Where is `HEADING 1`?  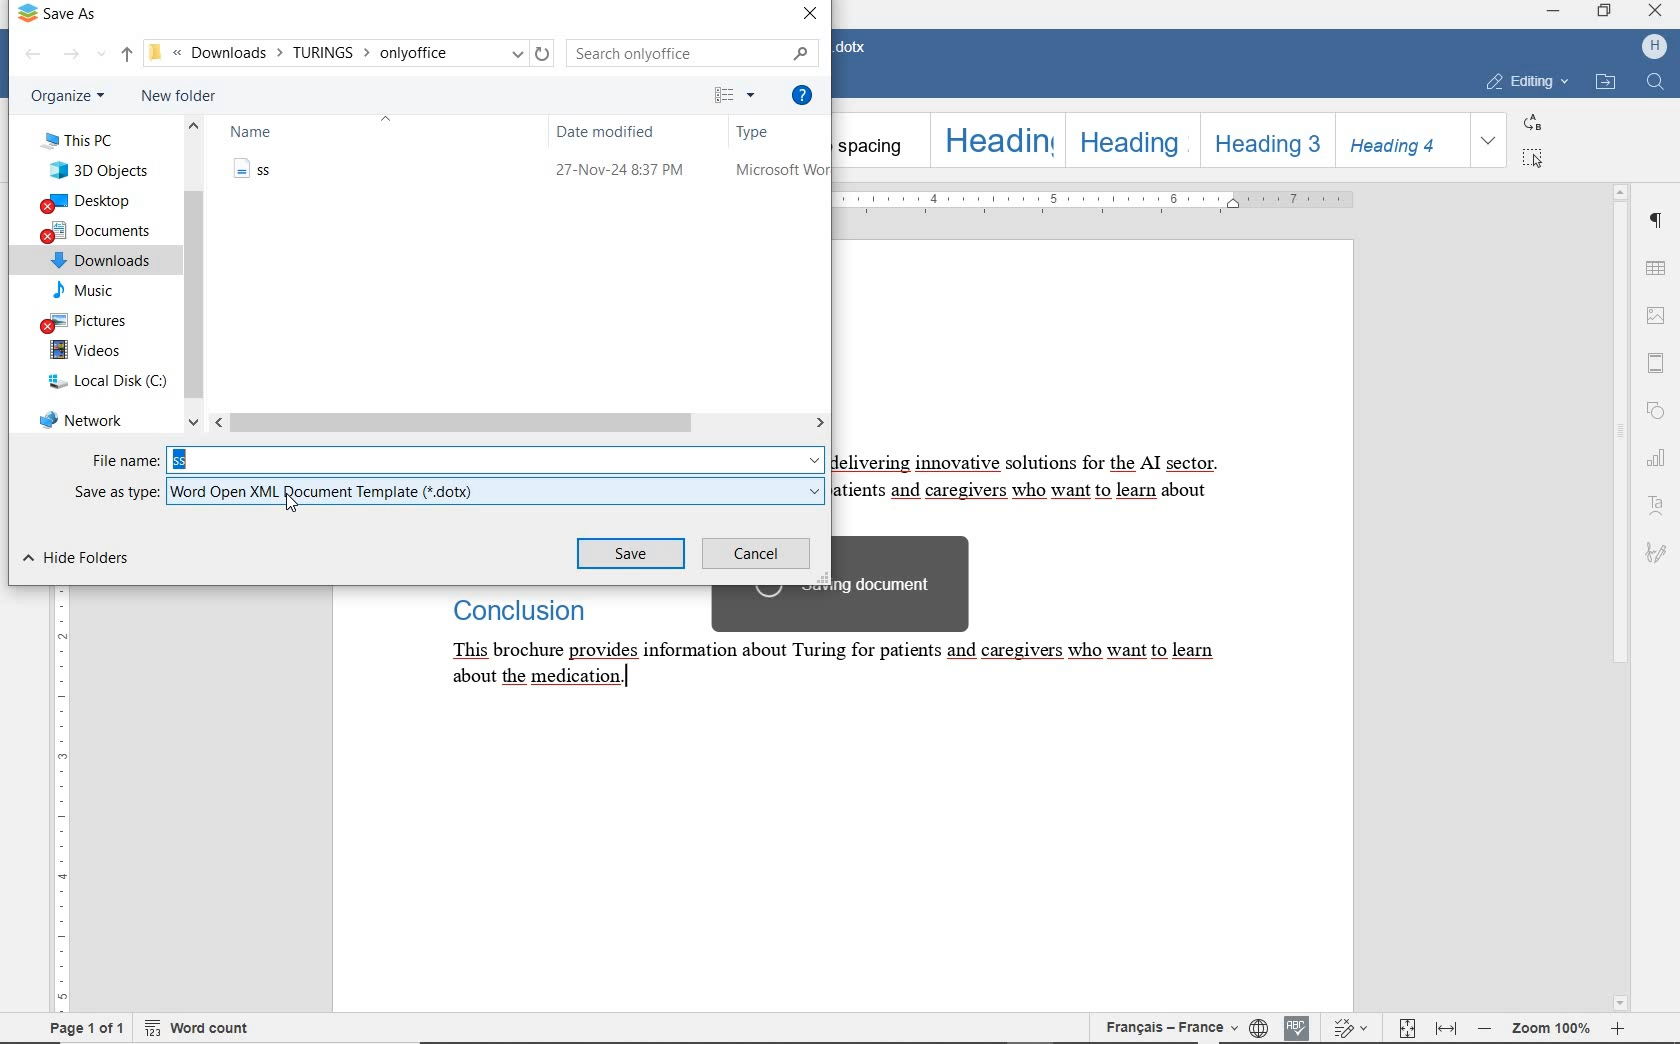 HEADING 1 is located at coordinates (996, 140).